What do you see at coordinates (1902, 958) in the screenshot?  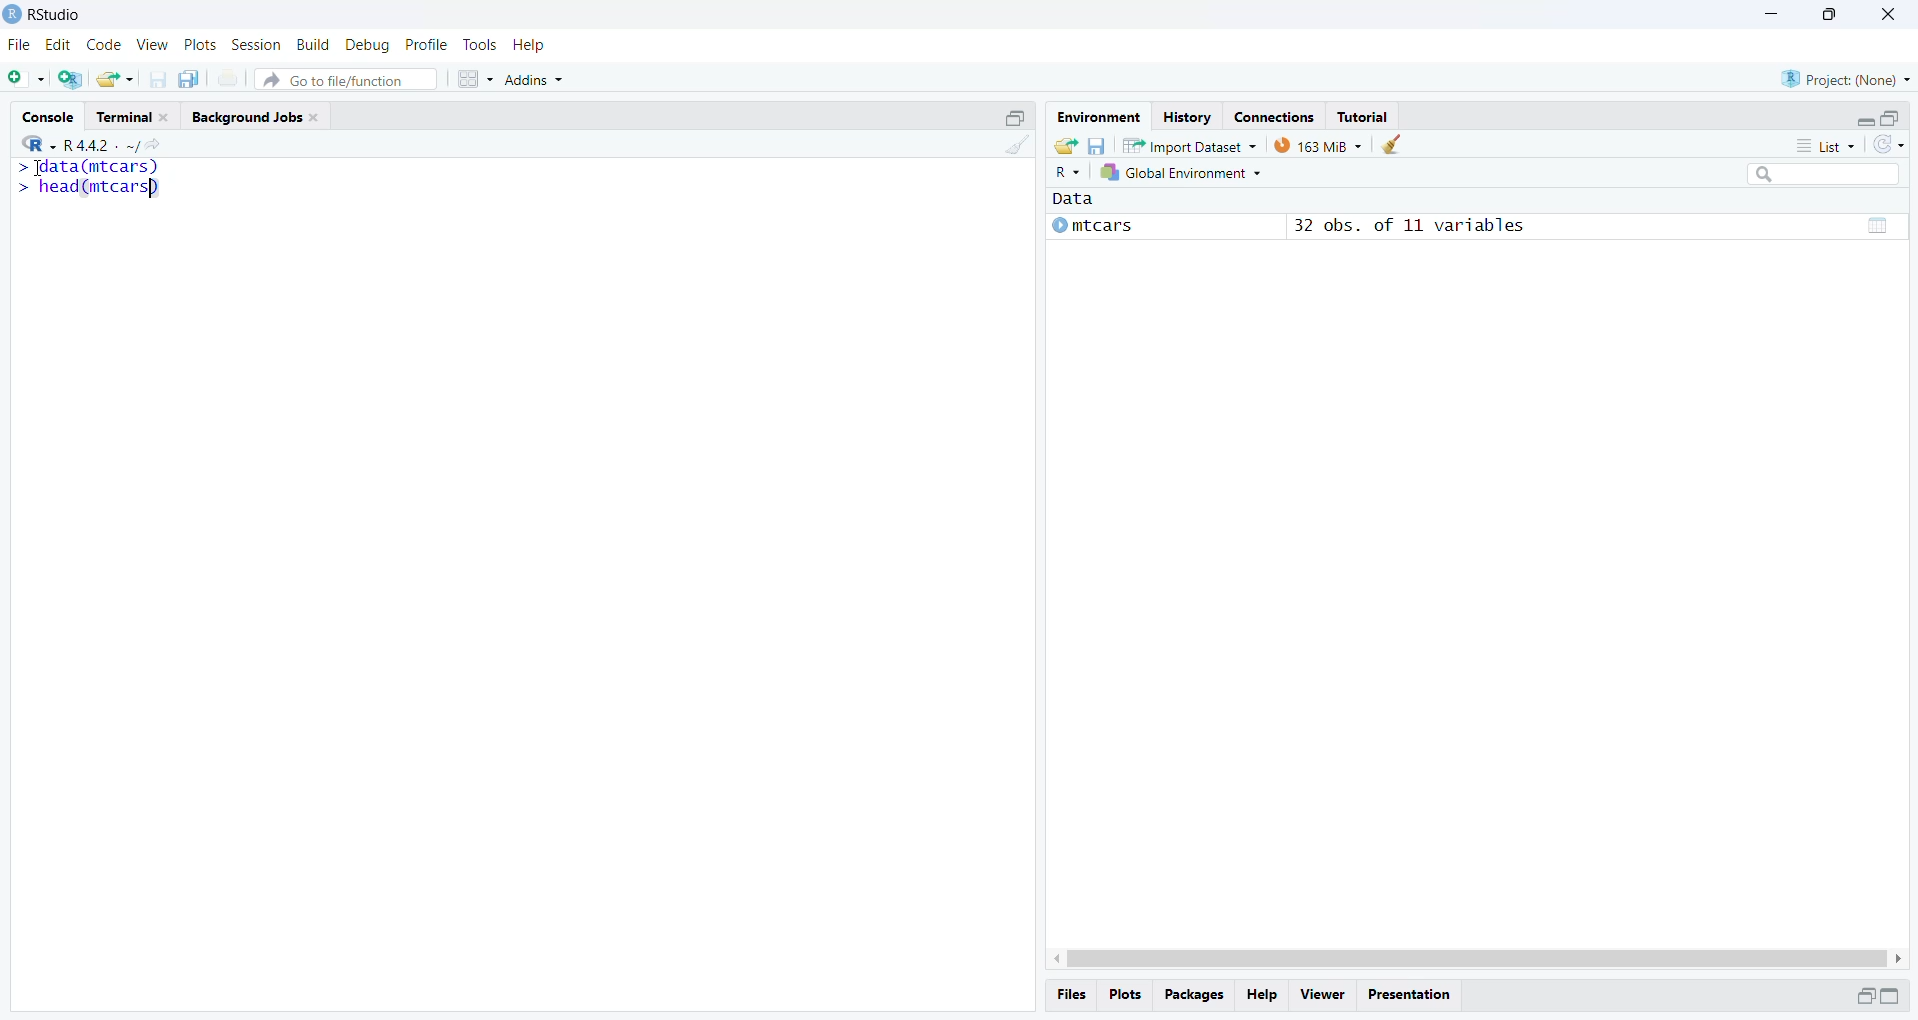 I see `scroll right` at bounding box center [1902, 958].